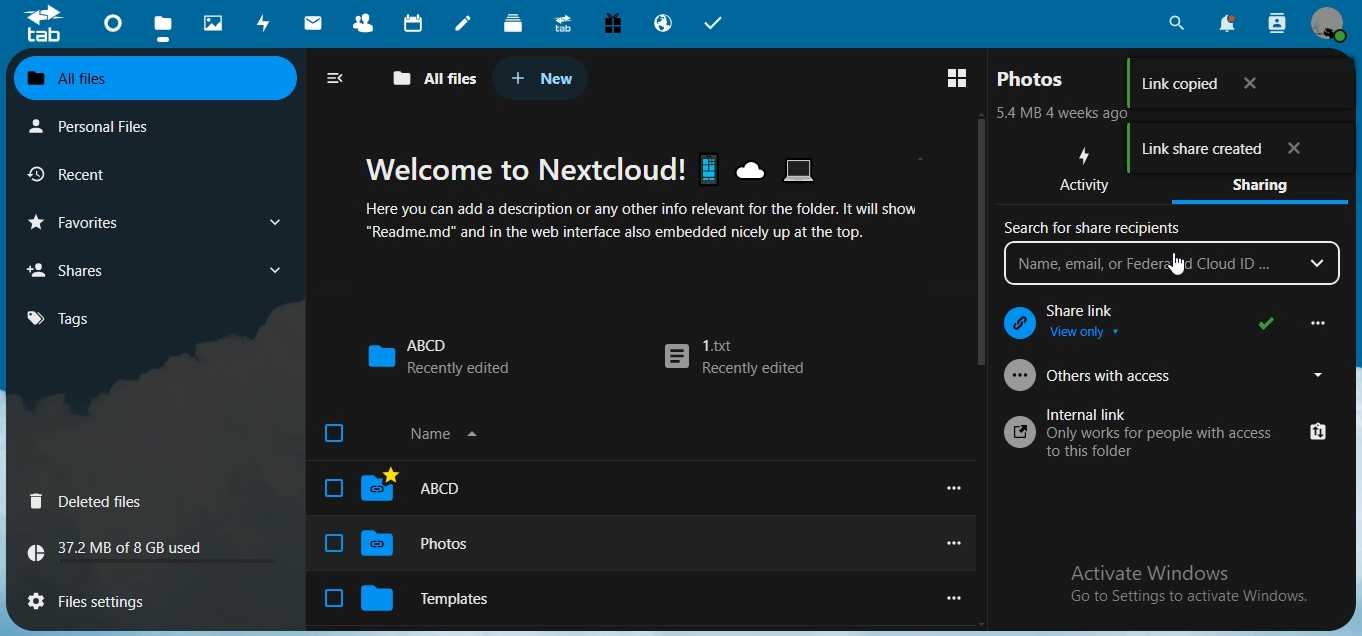 The height and width of the screenshot is (636, 1362). I want to click on text, so click(660, 197).